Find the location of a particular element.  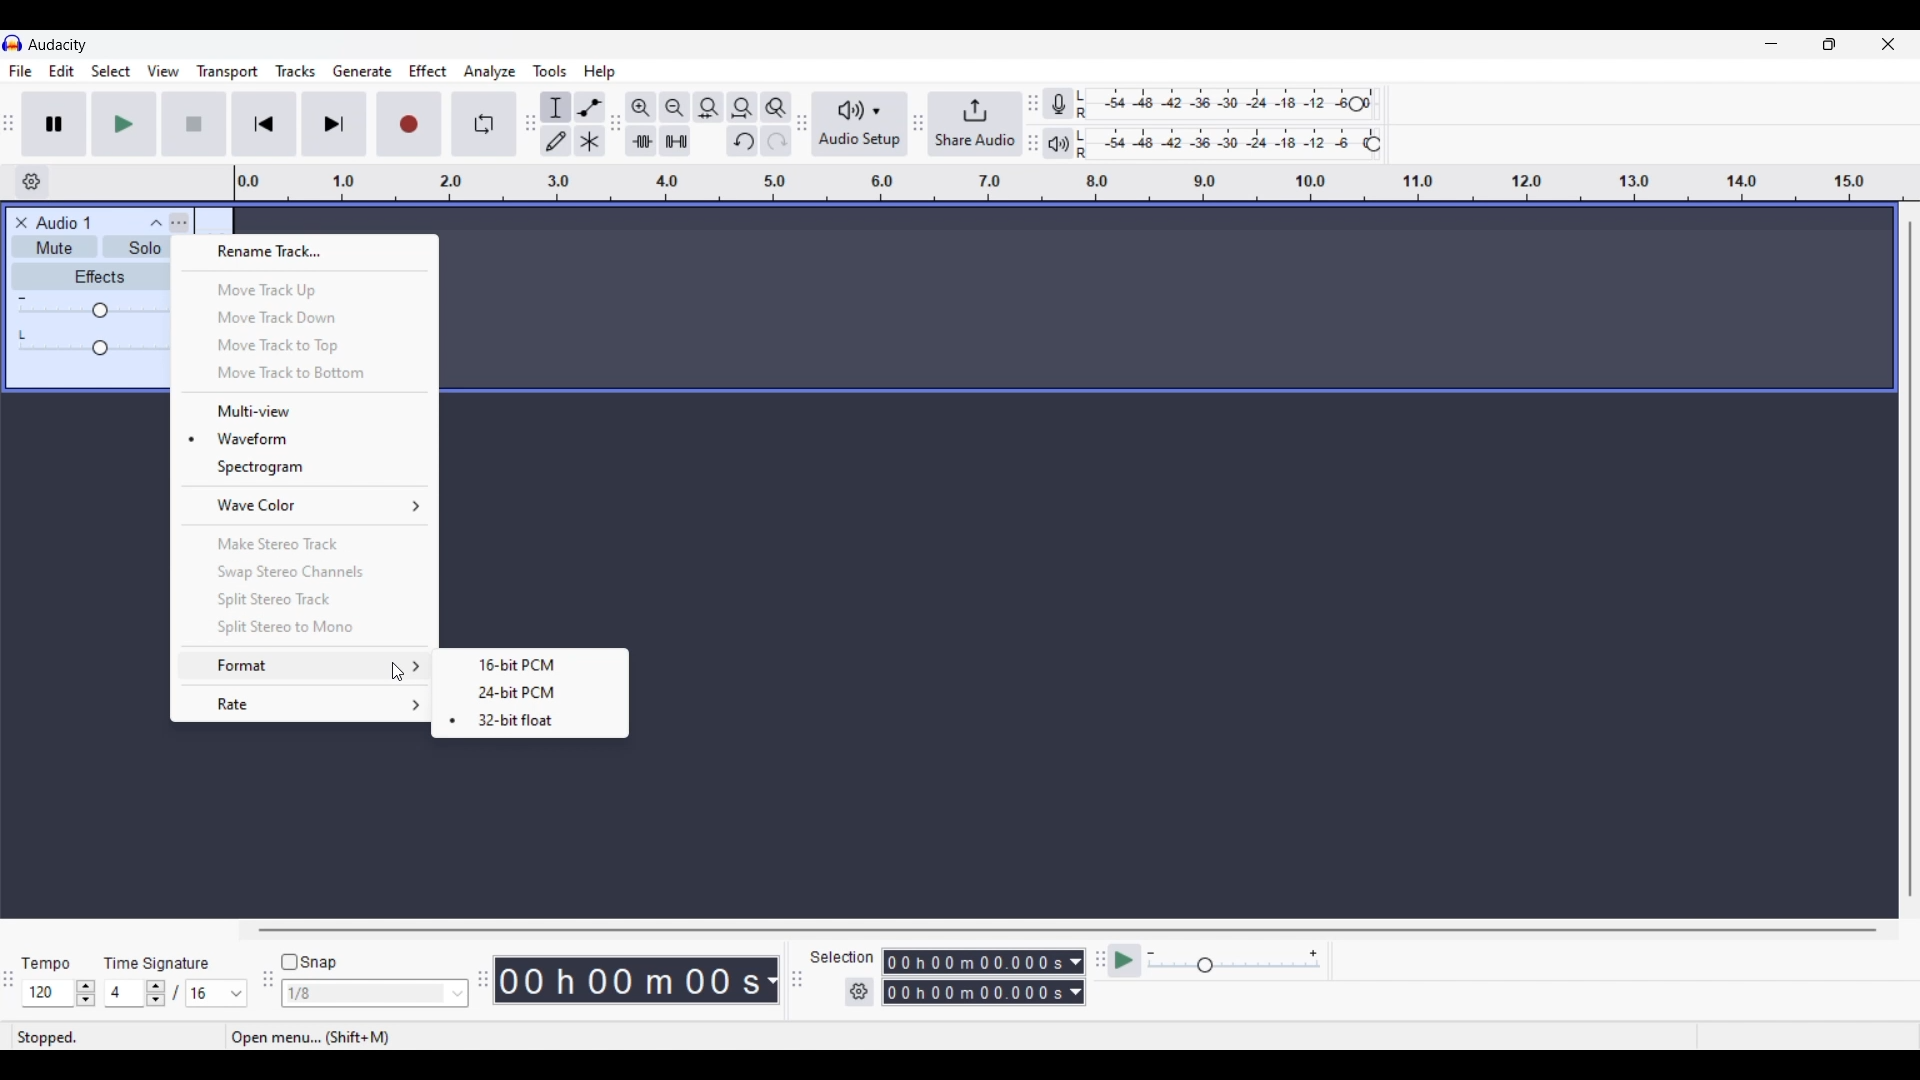

Snap toggle is located at coordinates (310, 963).